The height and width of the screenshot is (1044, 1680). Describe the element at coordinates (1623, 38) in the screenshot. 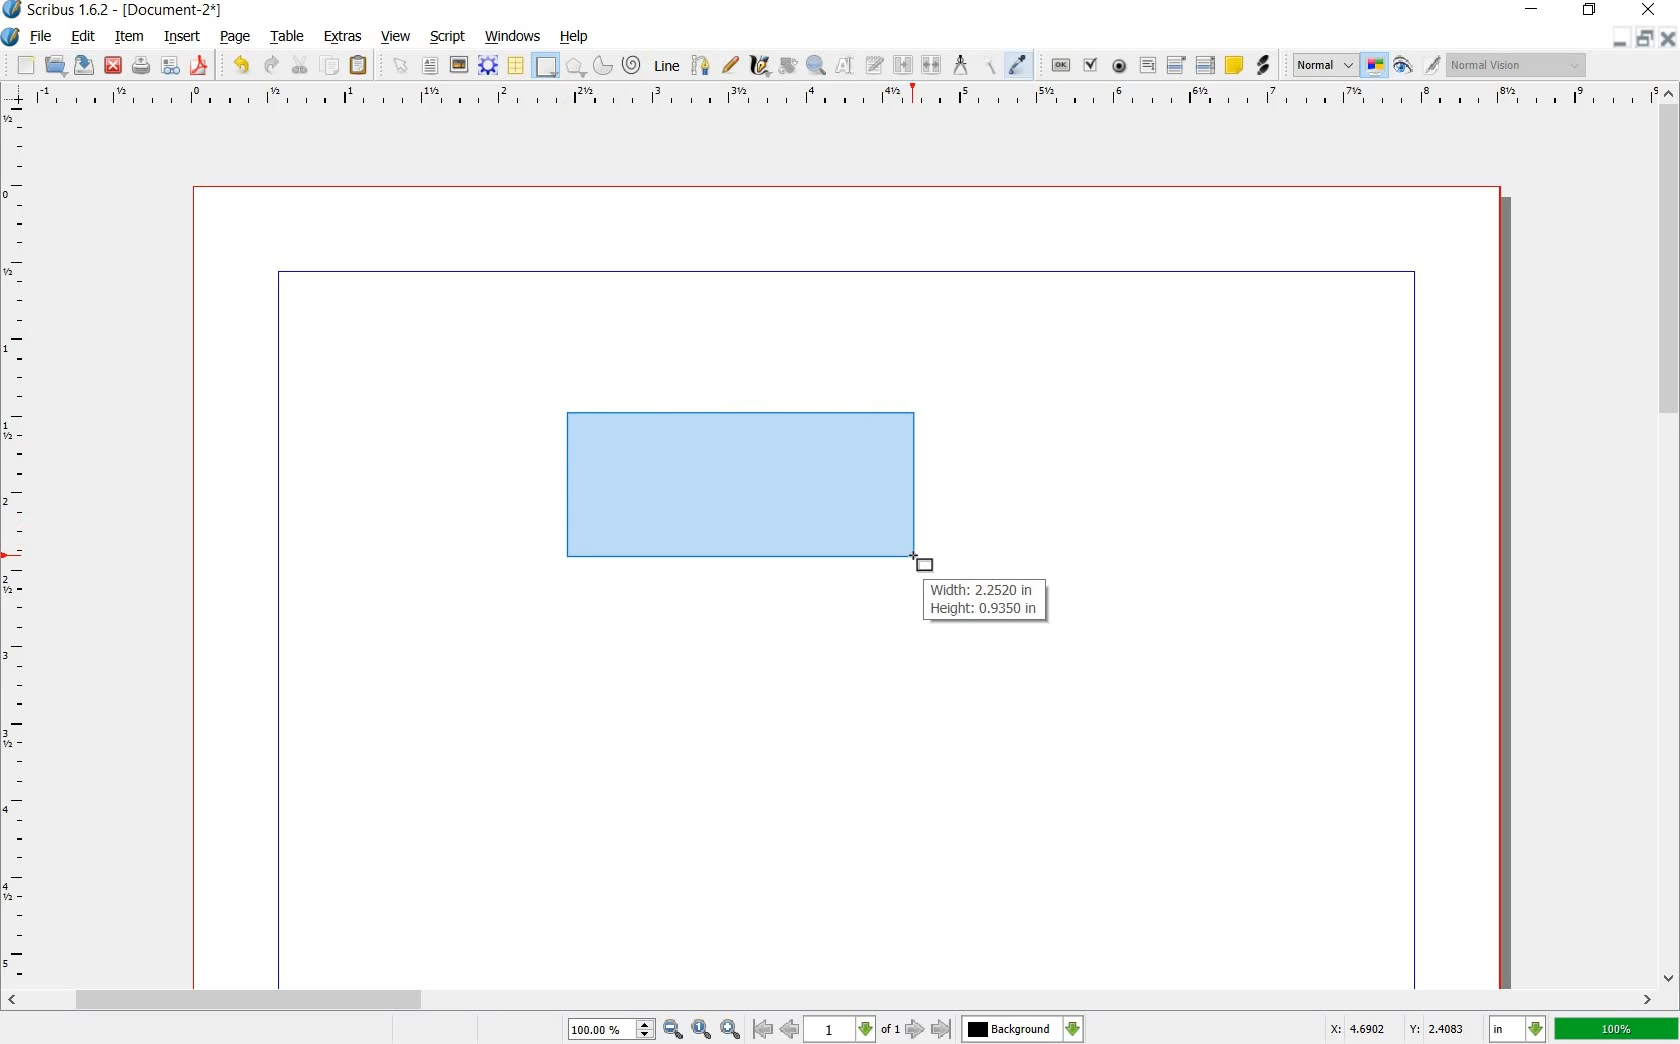

I see `MINIMIZE` at that location.